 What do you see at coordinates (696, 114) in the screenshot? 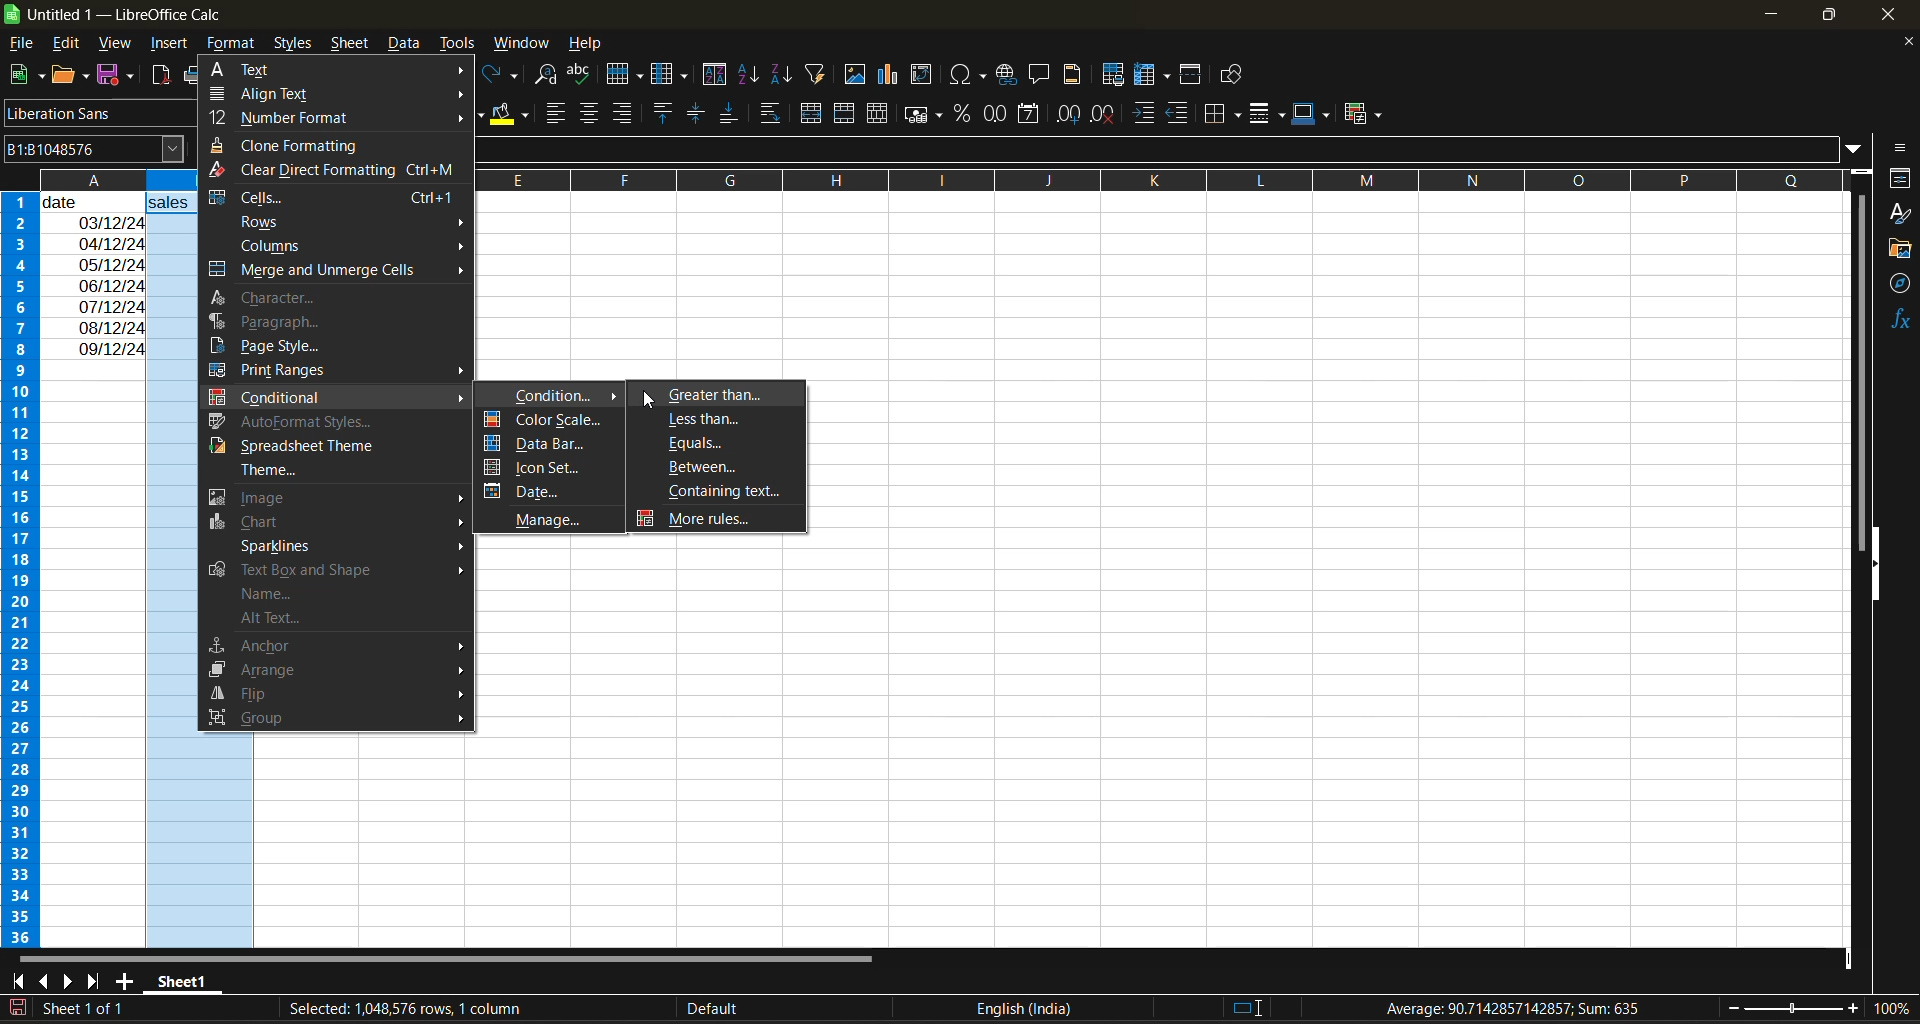
I see `center vertically` at bounding box center [696, 114].